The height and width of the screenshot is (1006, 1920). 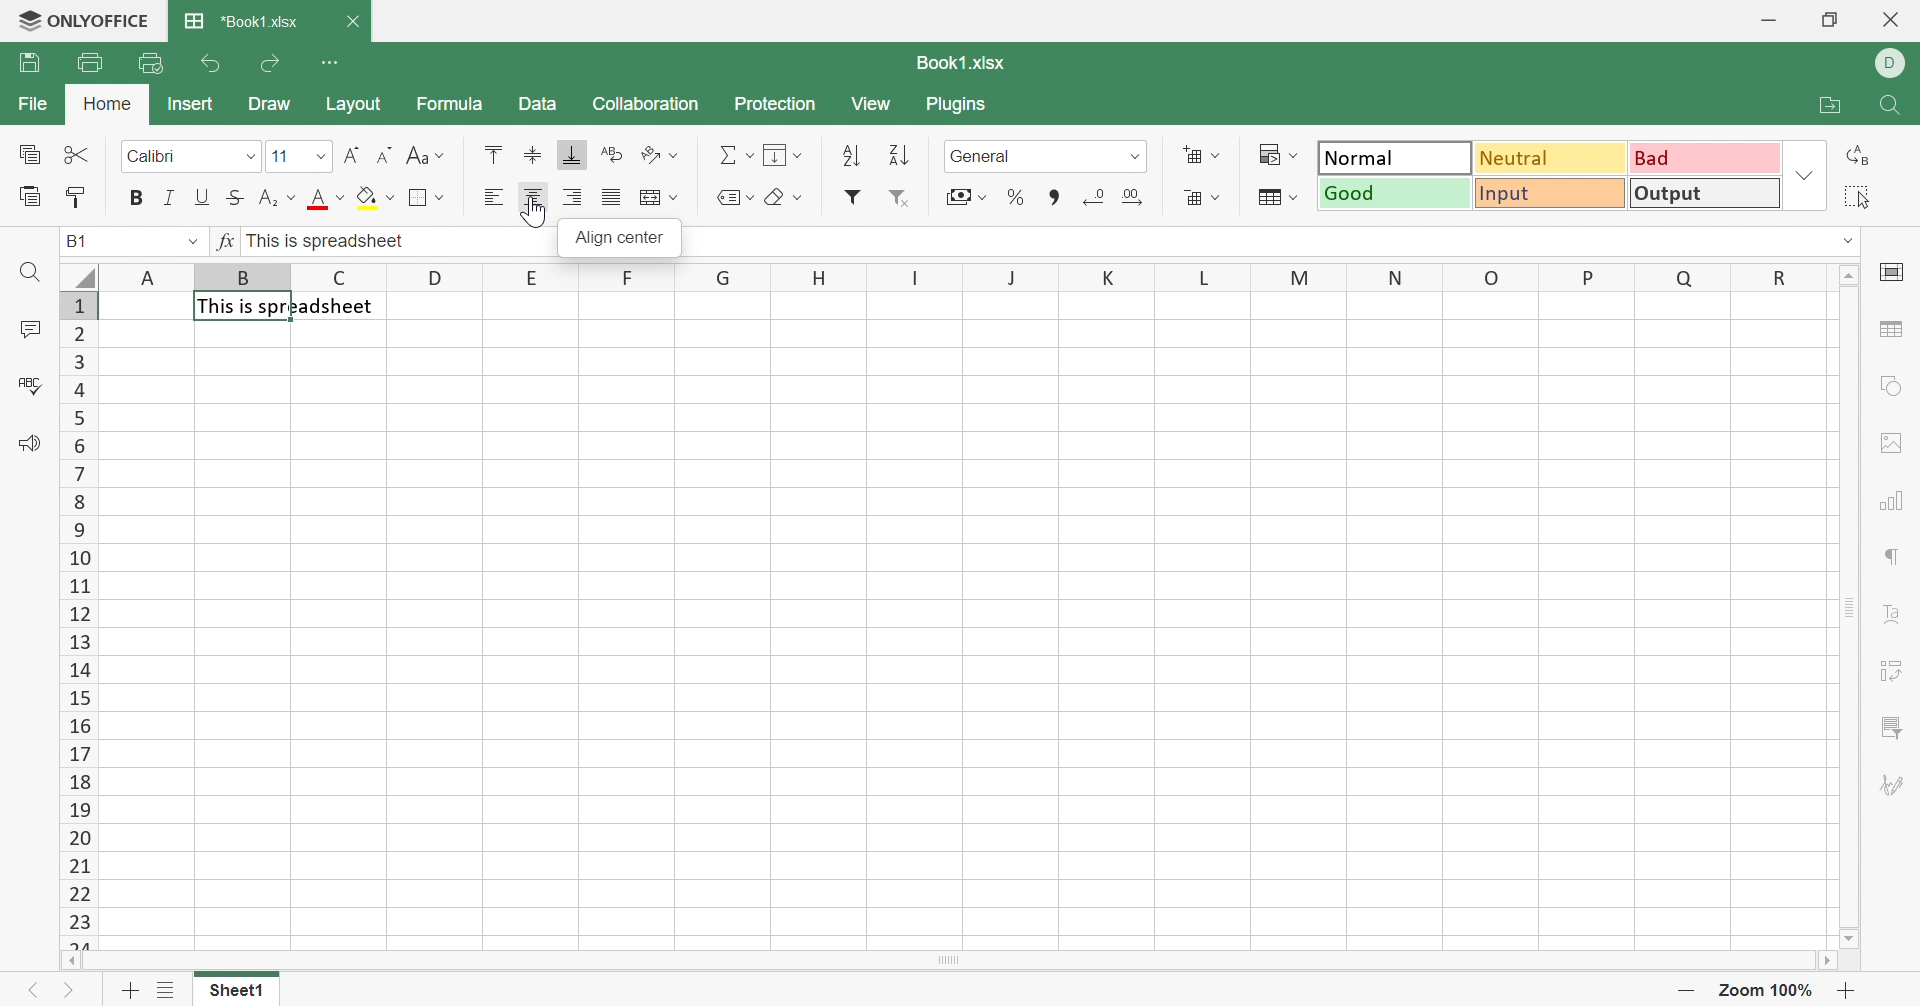 I want to click on Column Names, so click(x=947, y=277).